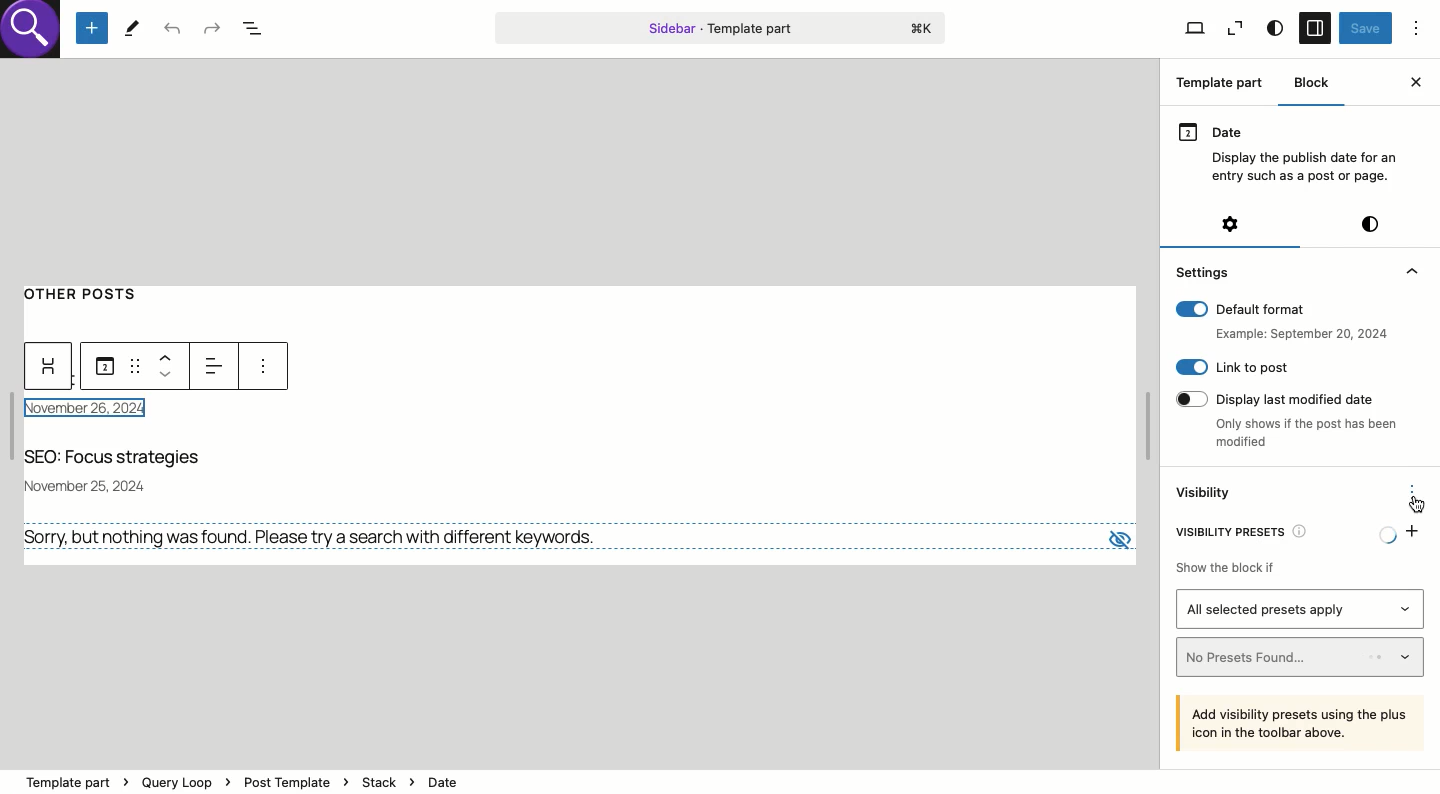 Image resolution: width=1440 pixels, height=794 pixels. I want to click on Tools, so click(132, 27).